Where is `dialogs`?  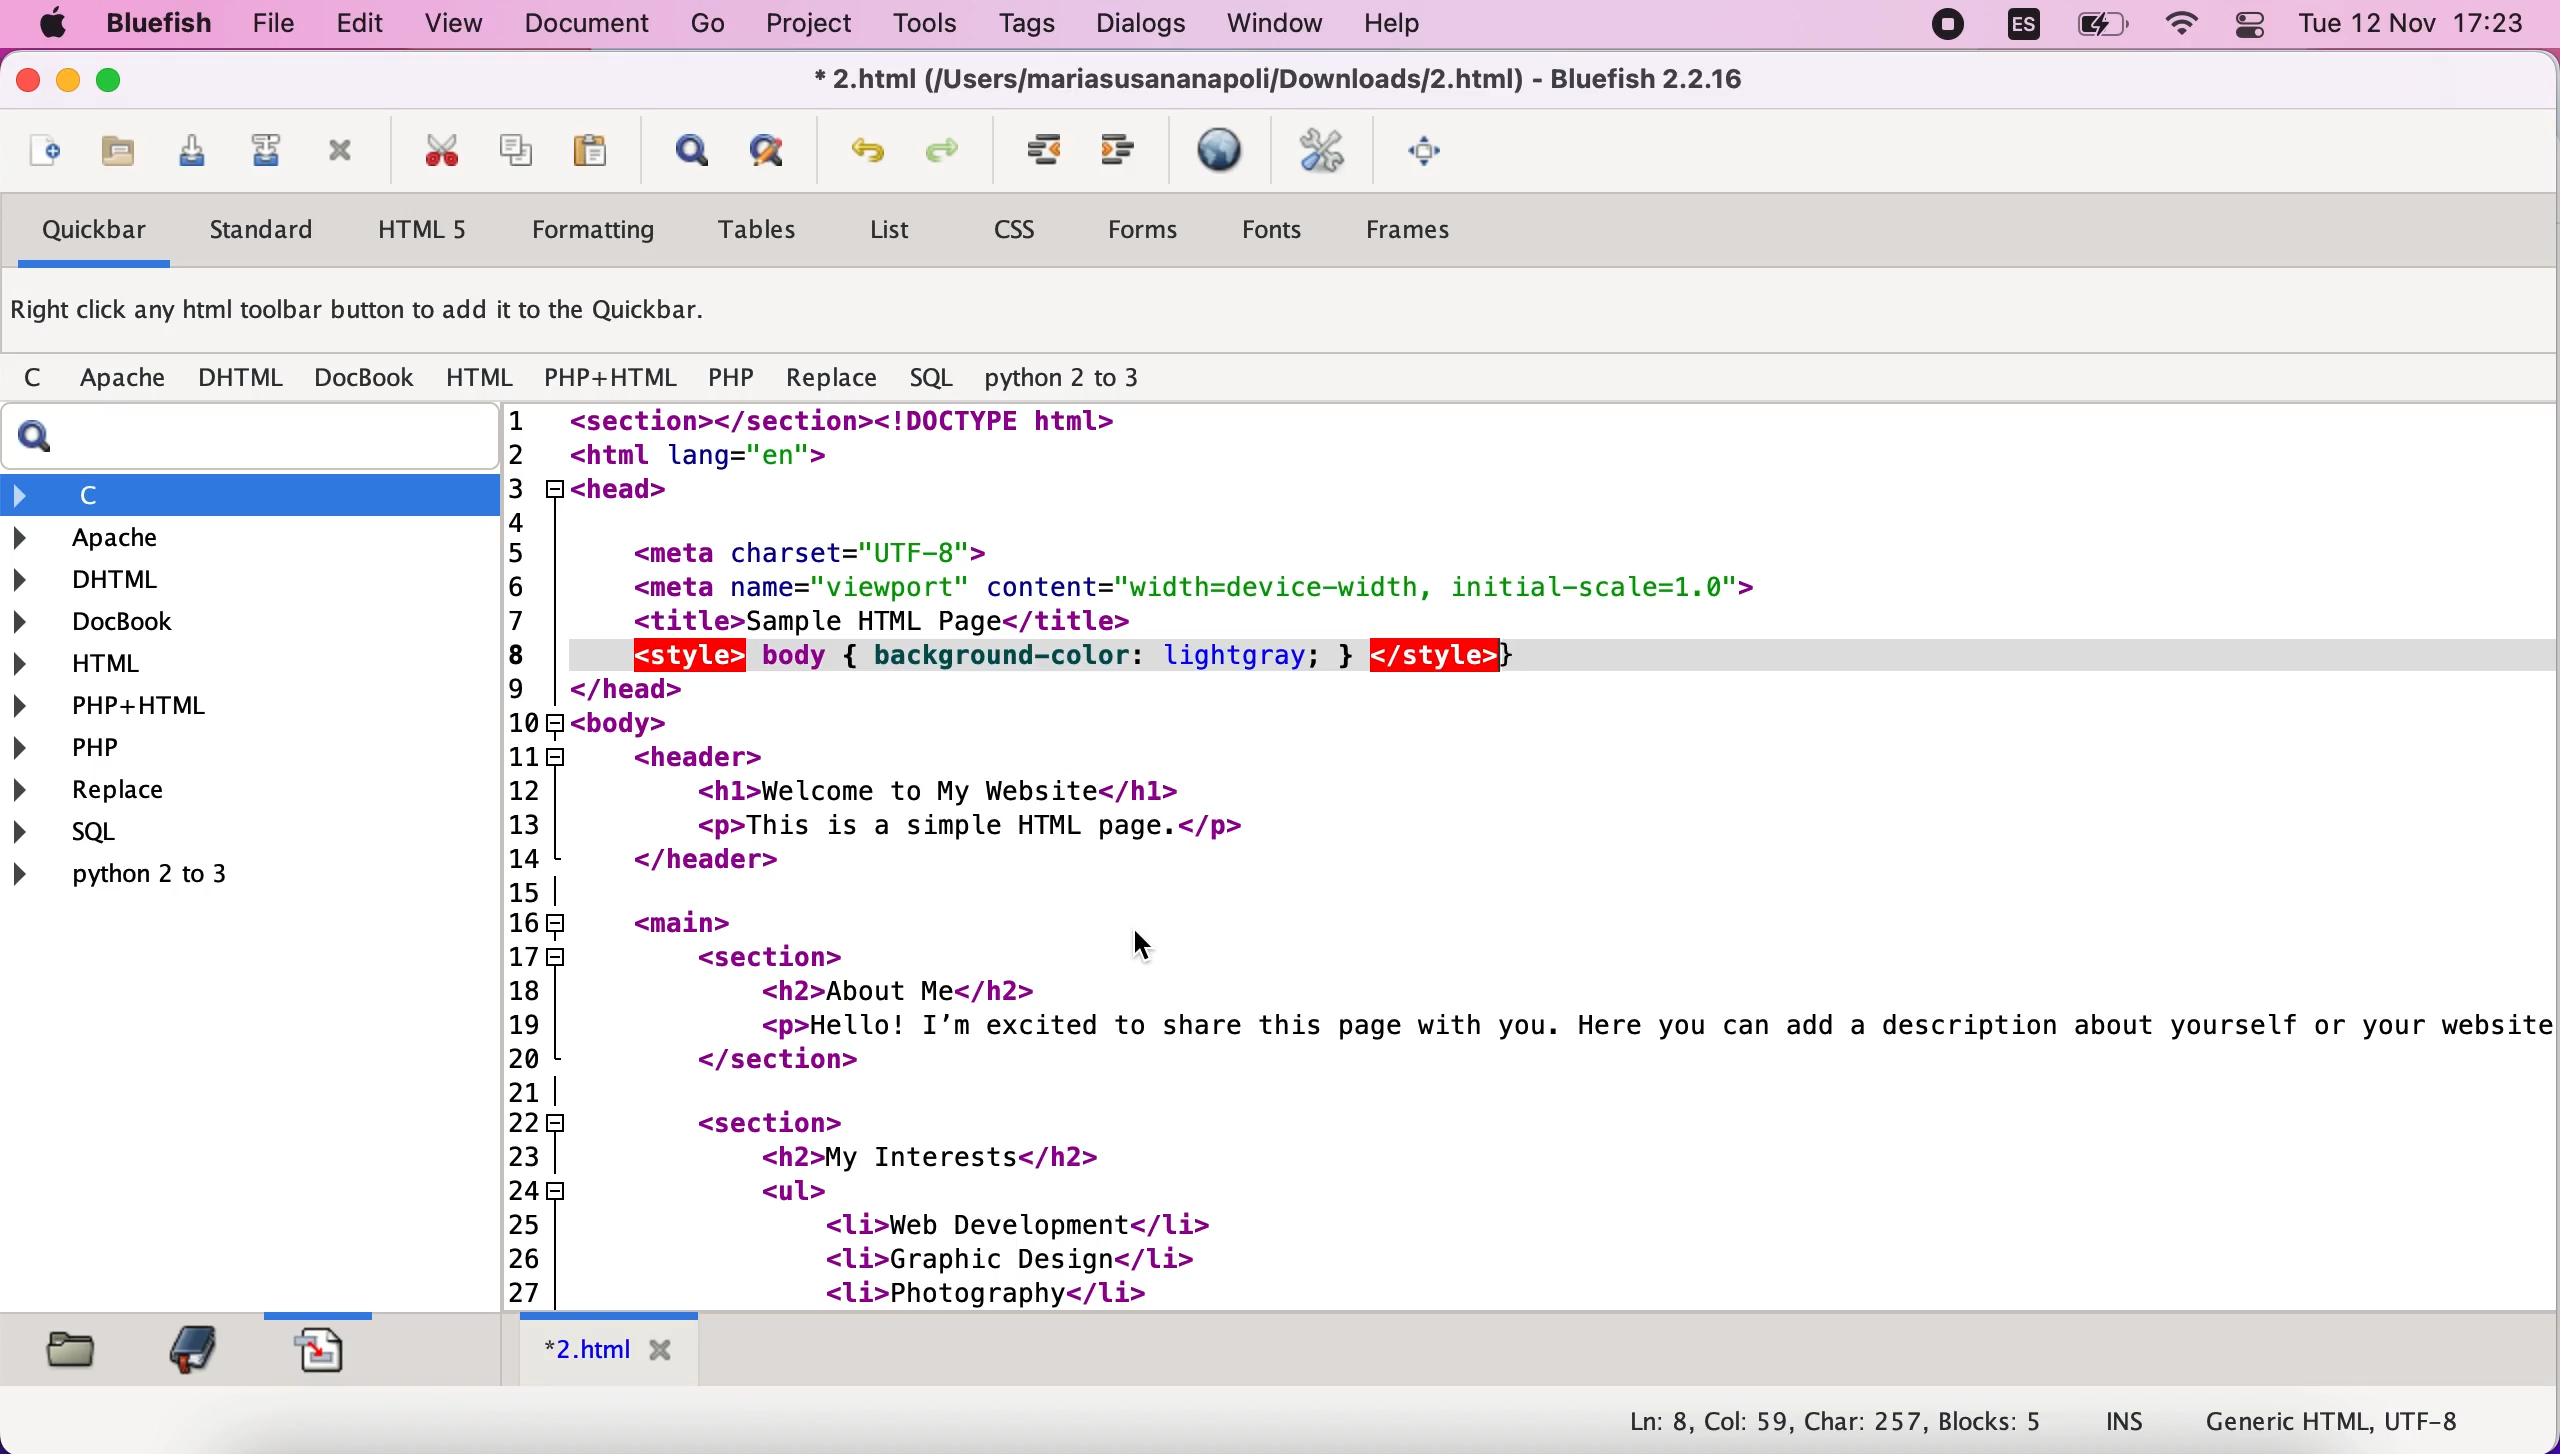
dialogs is located at coordinates (1139, 27).